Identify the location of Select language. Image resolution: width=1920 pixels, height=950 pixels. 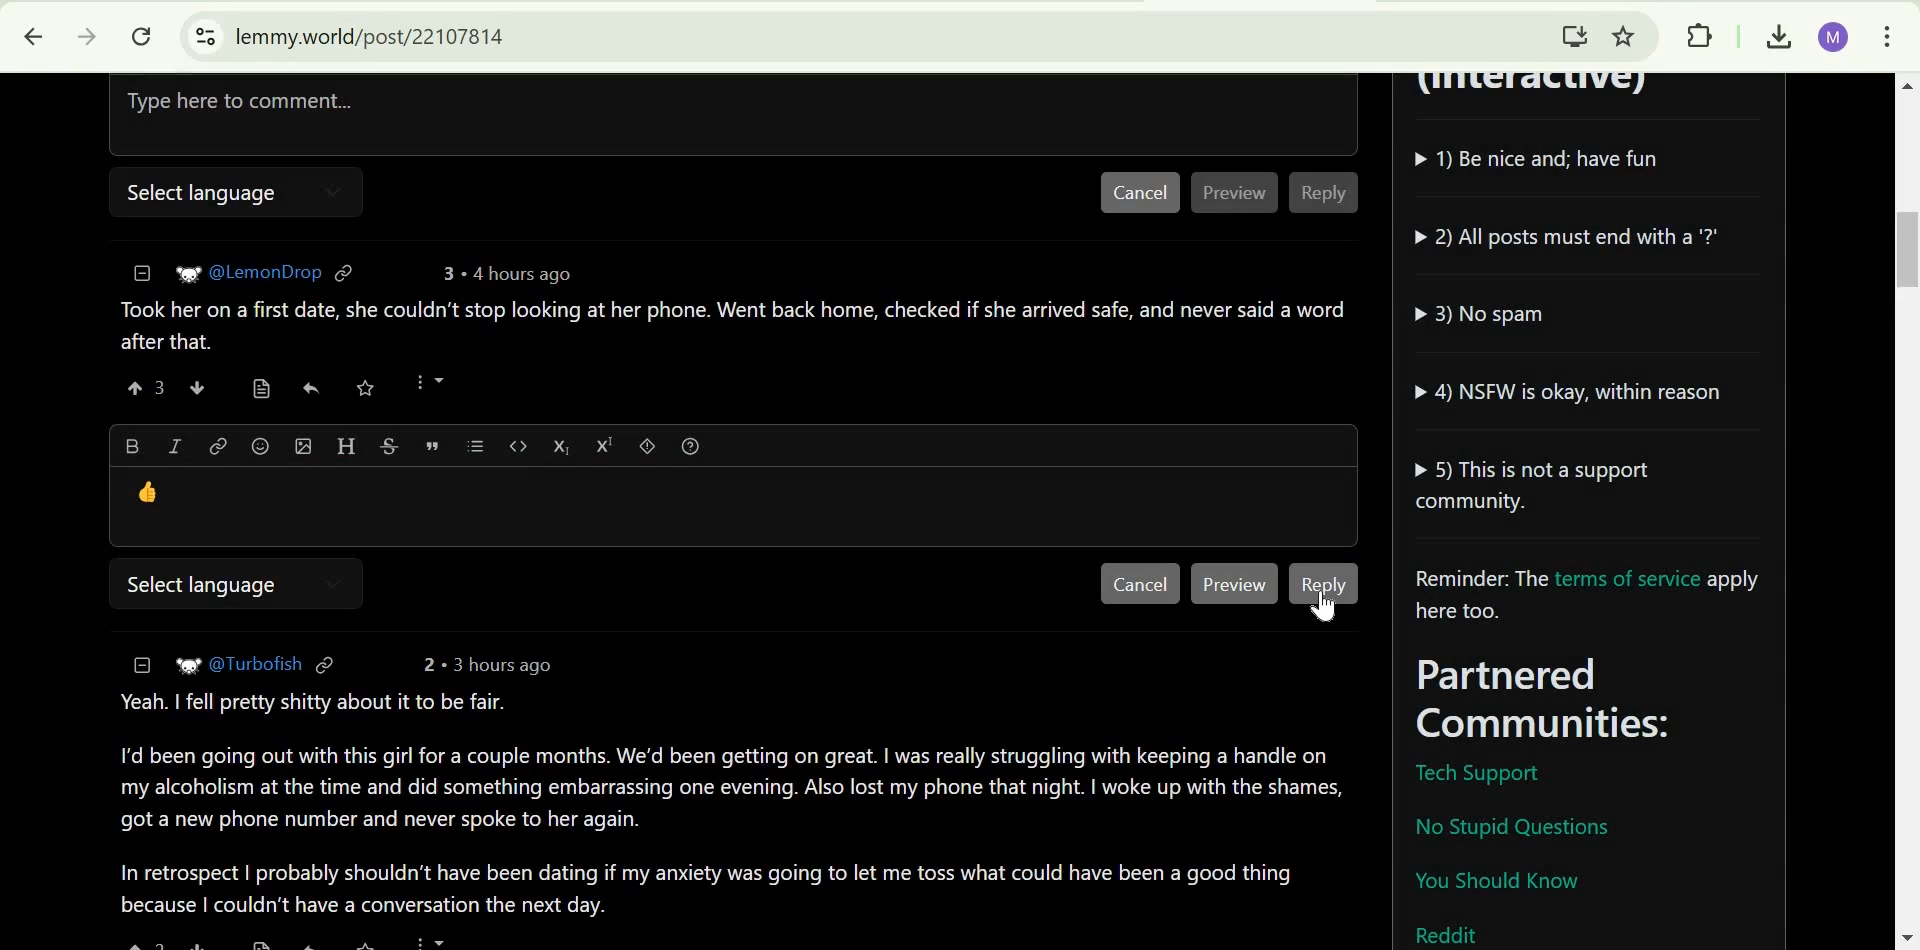
(196, 194).